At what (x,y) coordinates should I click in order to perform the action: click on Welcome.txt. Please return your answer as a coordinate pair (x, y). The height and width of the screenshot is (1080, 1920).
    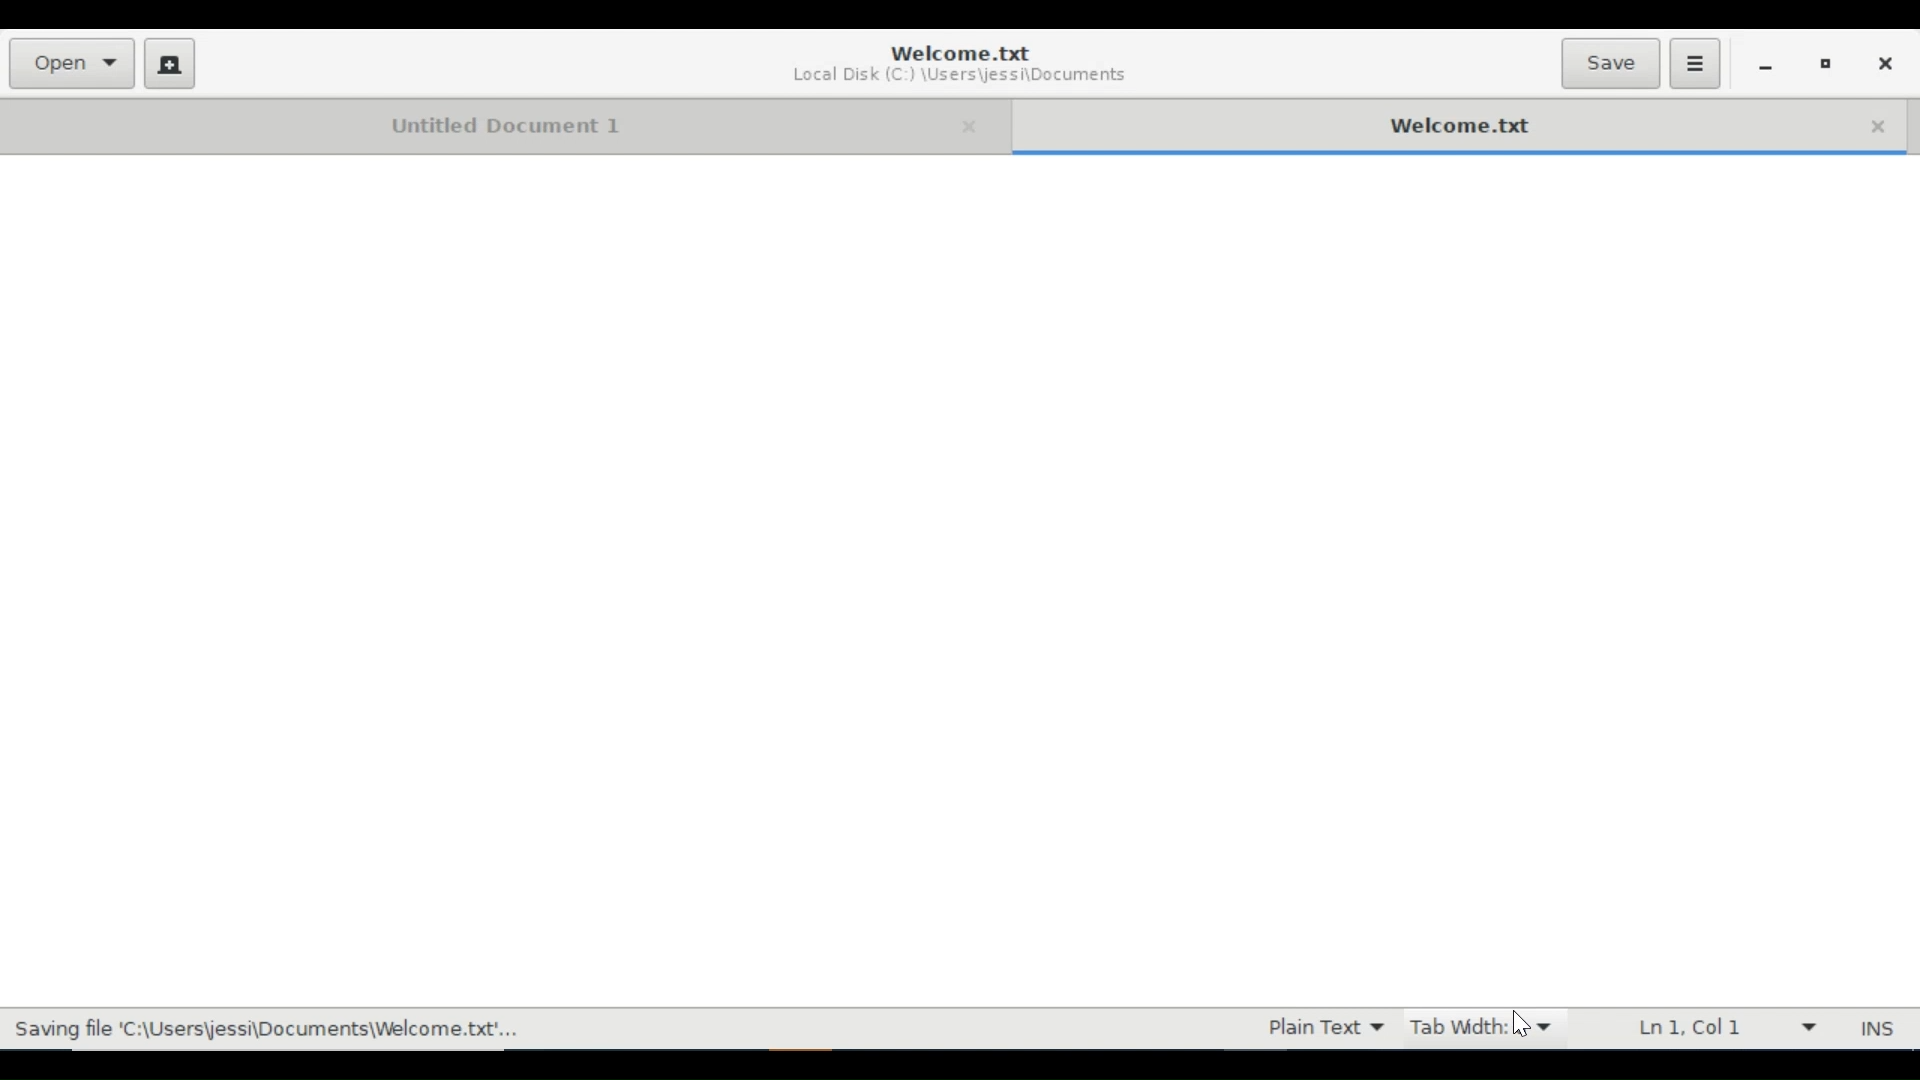
    Looking at the image, I should click on (970, 51).